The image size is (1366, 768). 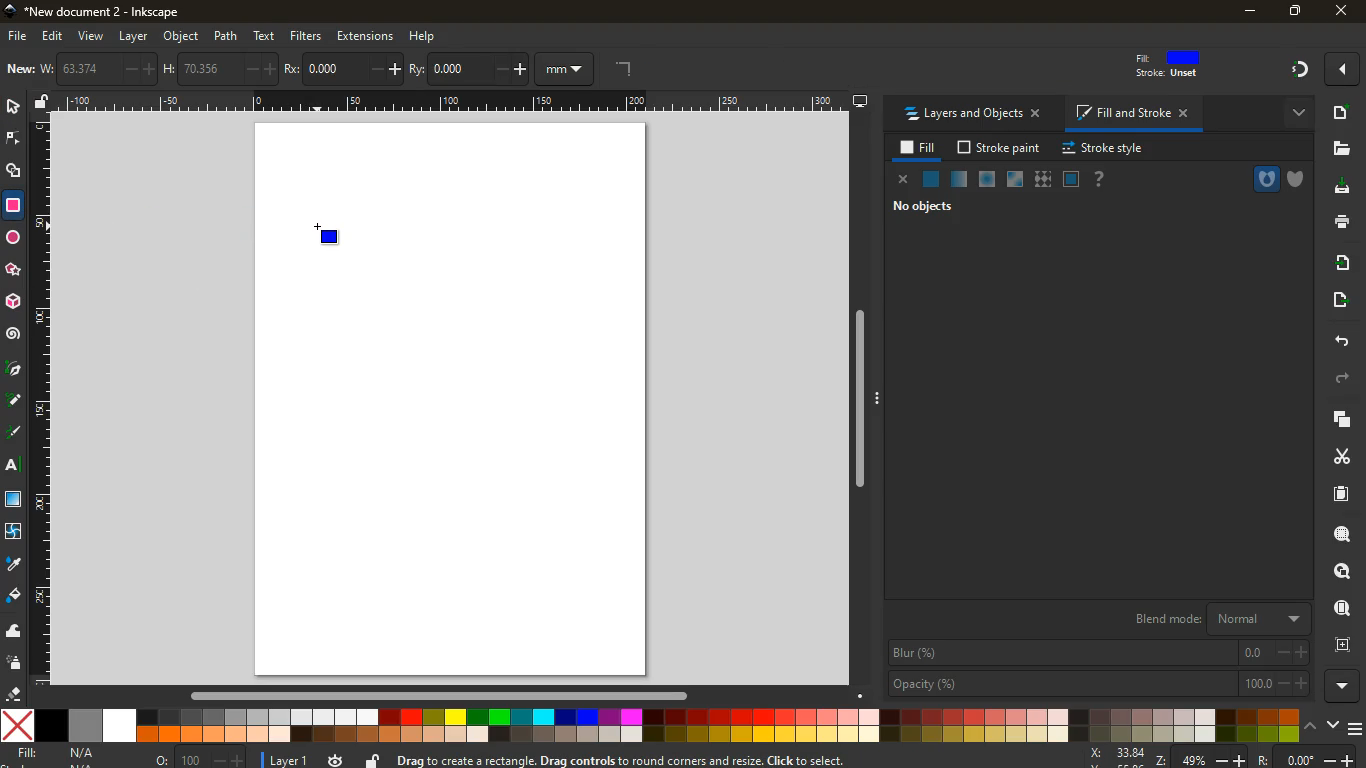 I want to click on help, so click(x=1099, y=179).